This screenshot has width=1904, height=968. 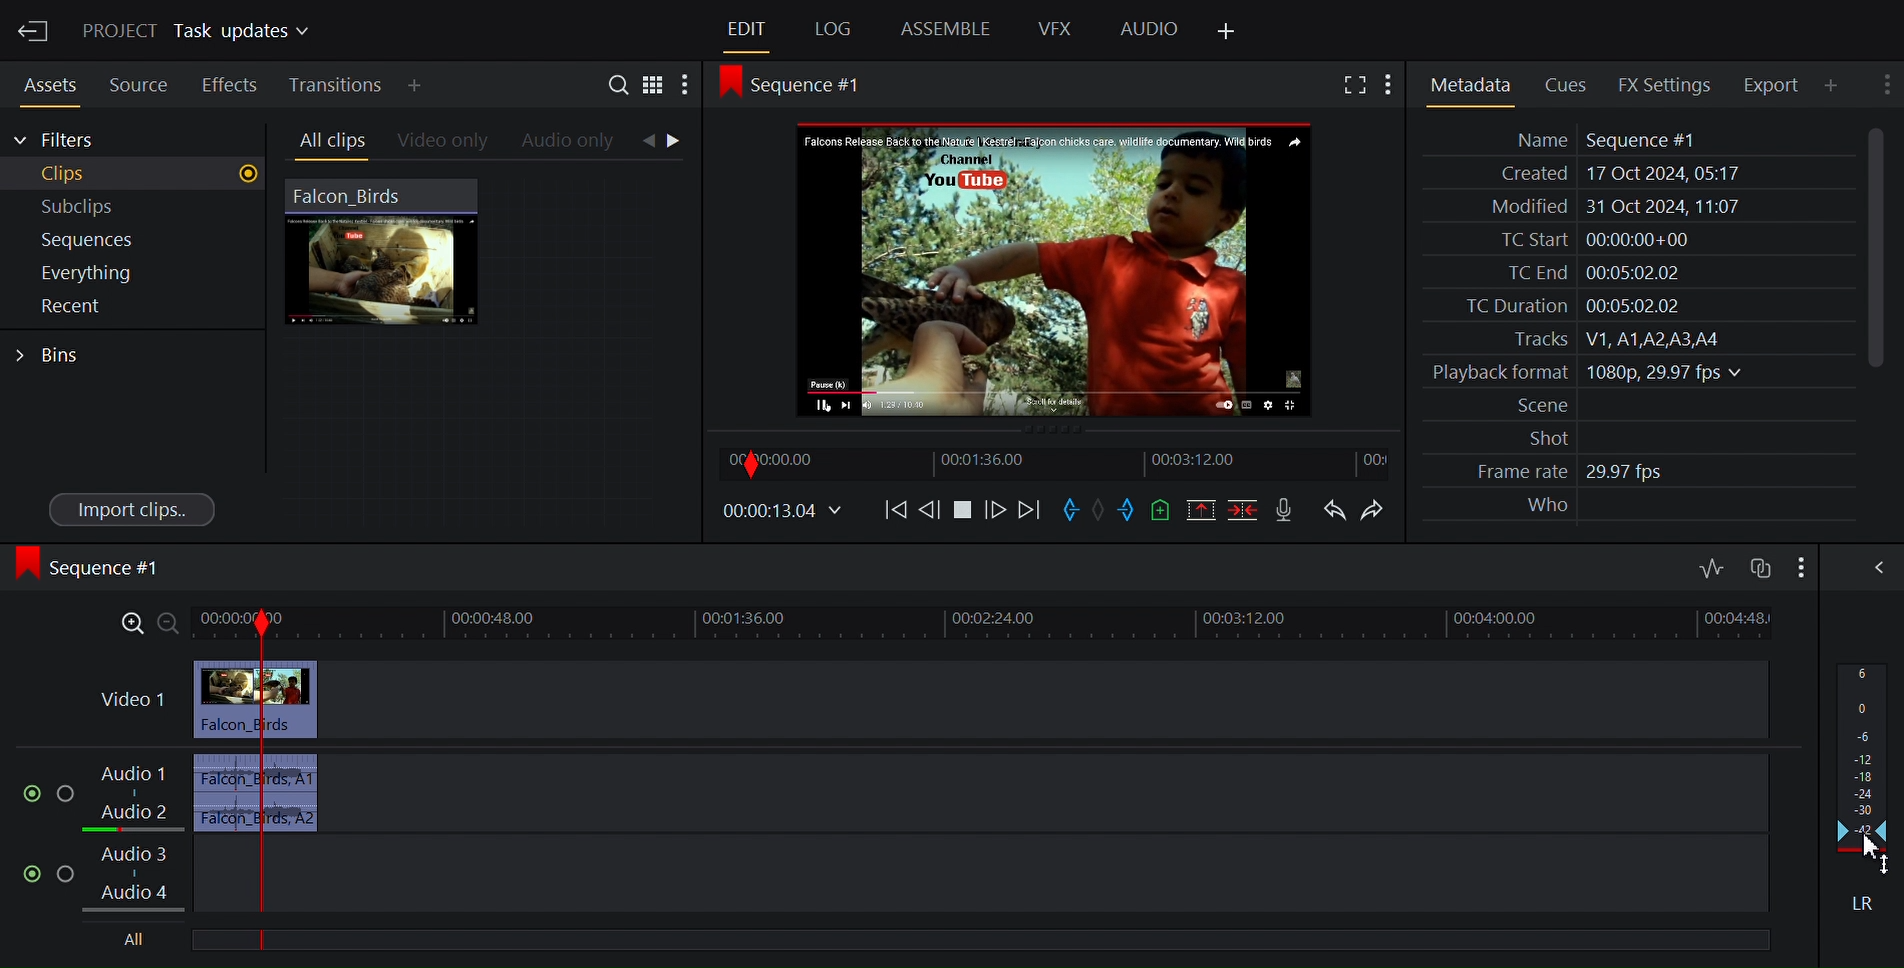 What do you see at coordinates (1532, 406) in the screenshot?
I see `Scene` at bounding box center [1532, 406].